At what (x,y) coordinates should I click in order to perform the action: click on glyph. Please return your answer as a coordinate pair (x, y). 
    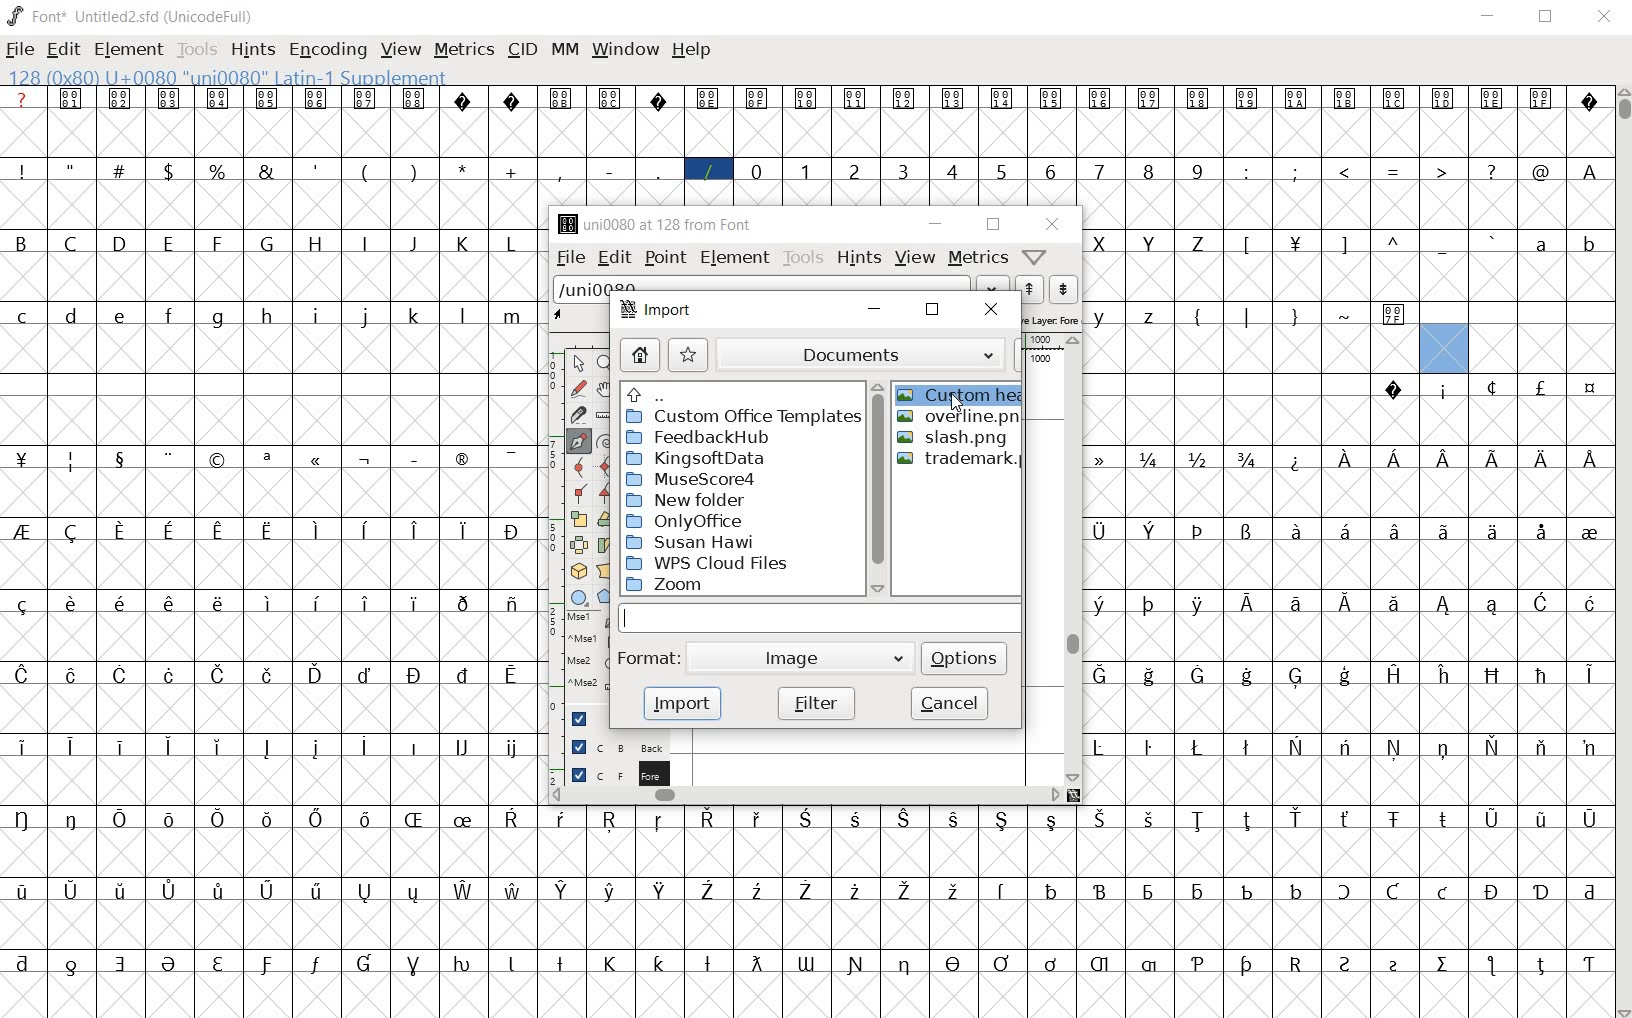
    Looking at the image, I should click on (1295, 318).